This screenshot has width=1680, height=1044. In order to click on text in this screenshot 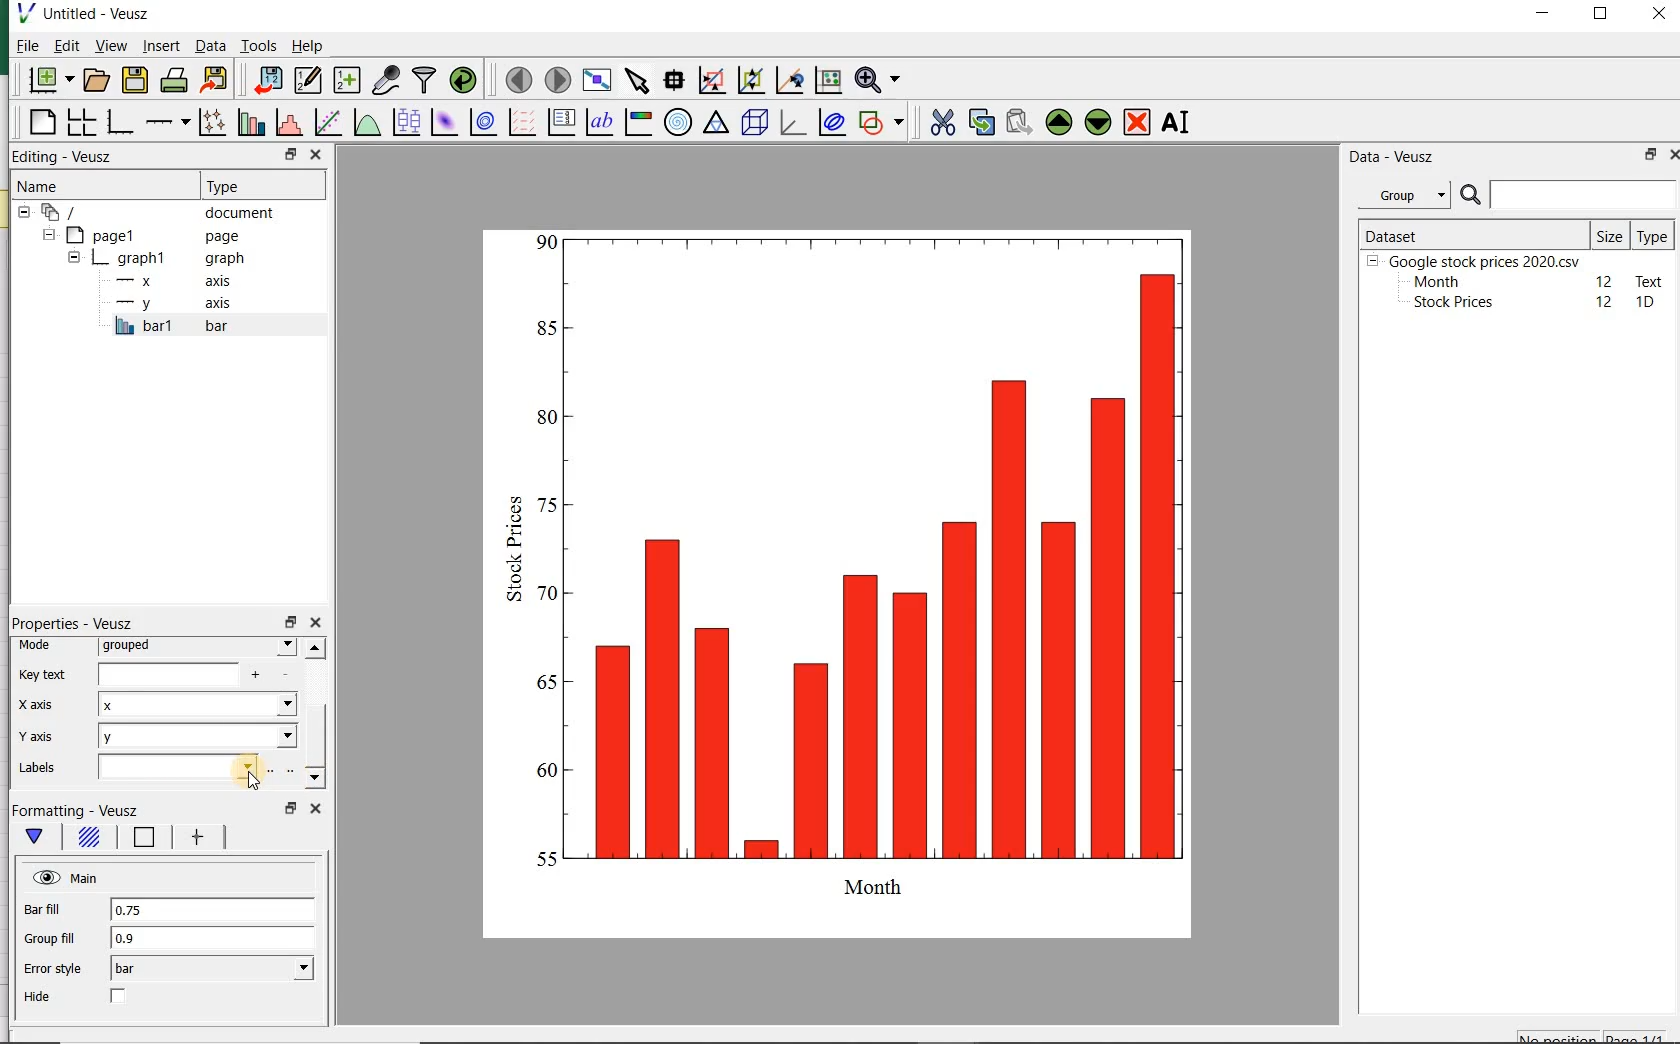, I will do `click(1646, 280)`.